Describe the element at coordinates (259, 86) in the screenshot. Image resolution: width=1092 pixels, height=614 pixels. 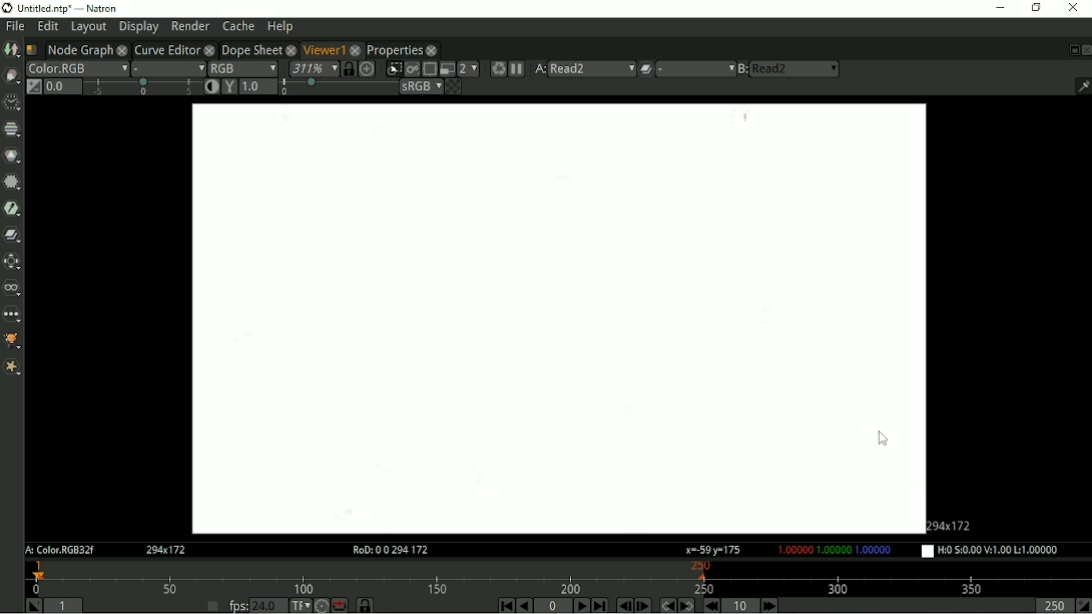
I see `Viewer gamma correction` at that location.